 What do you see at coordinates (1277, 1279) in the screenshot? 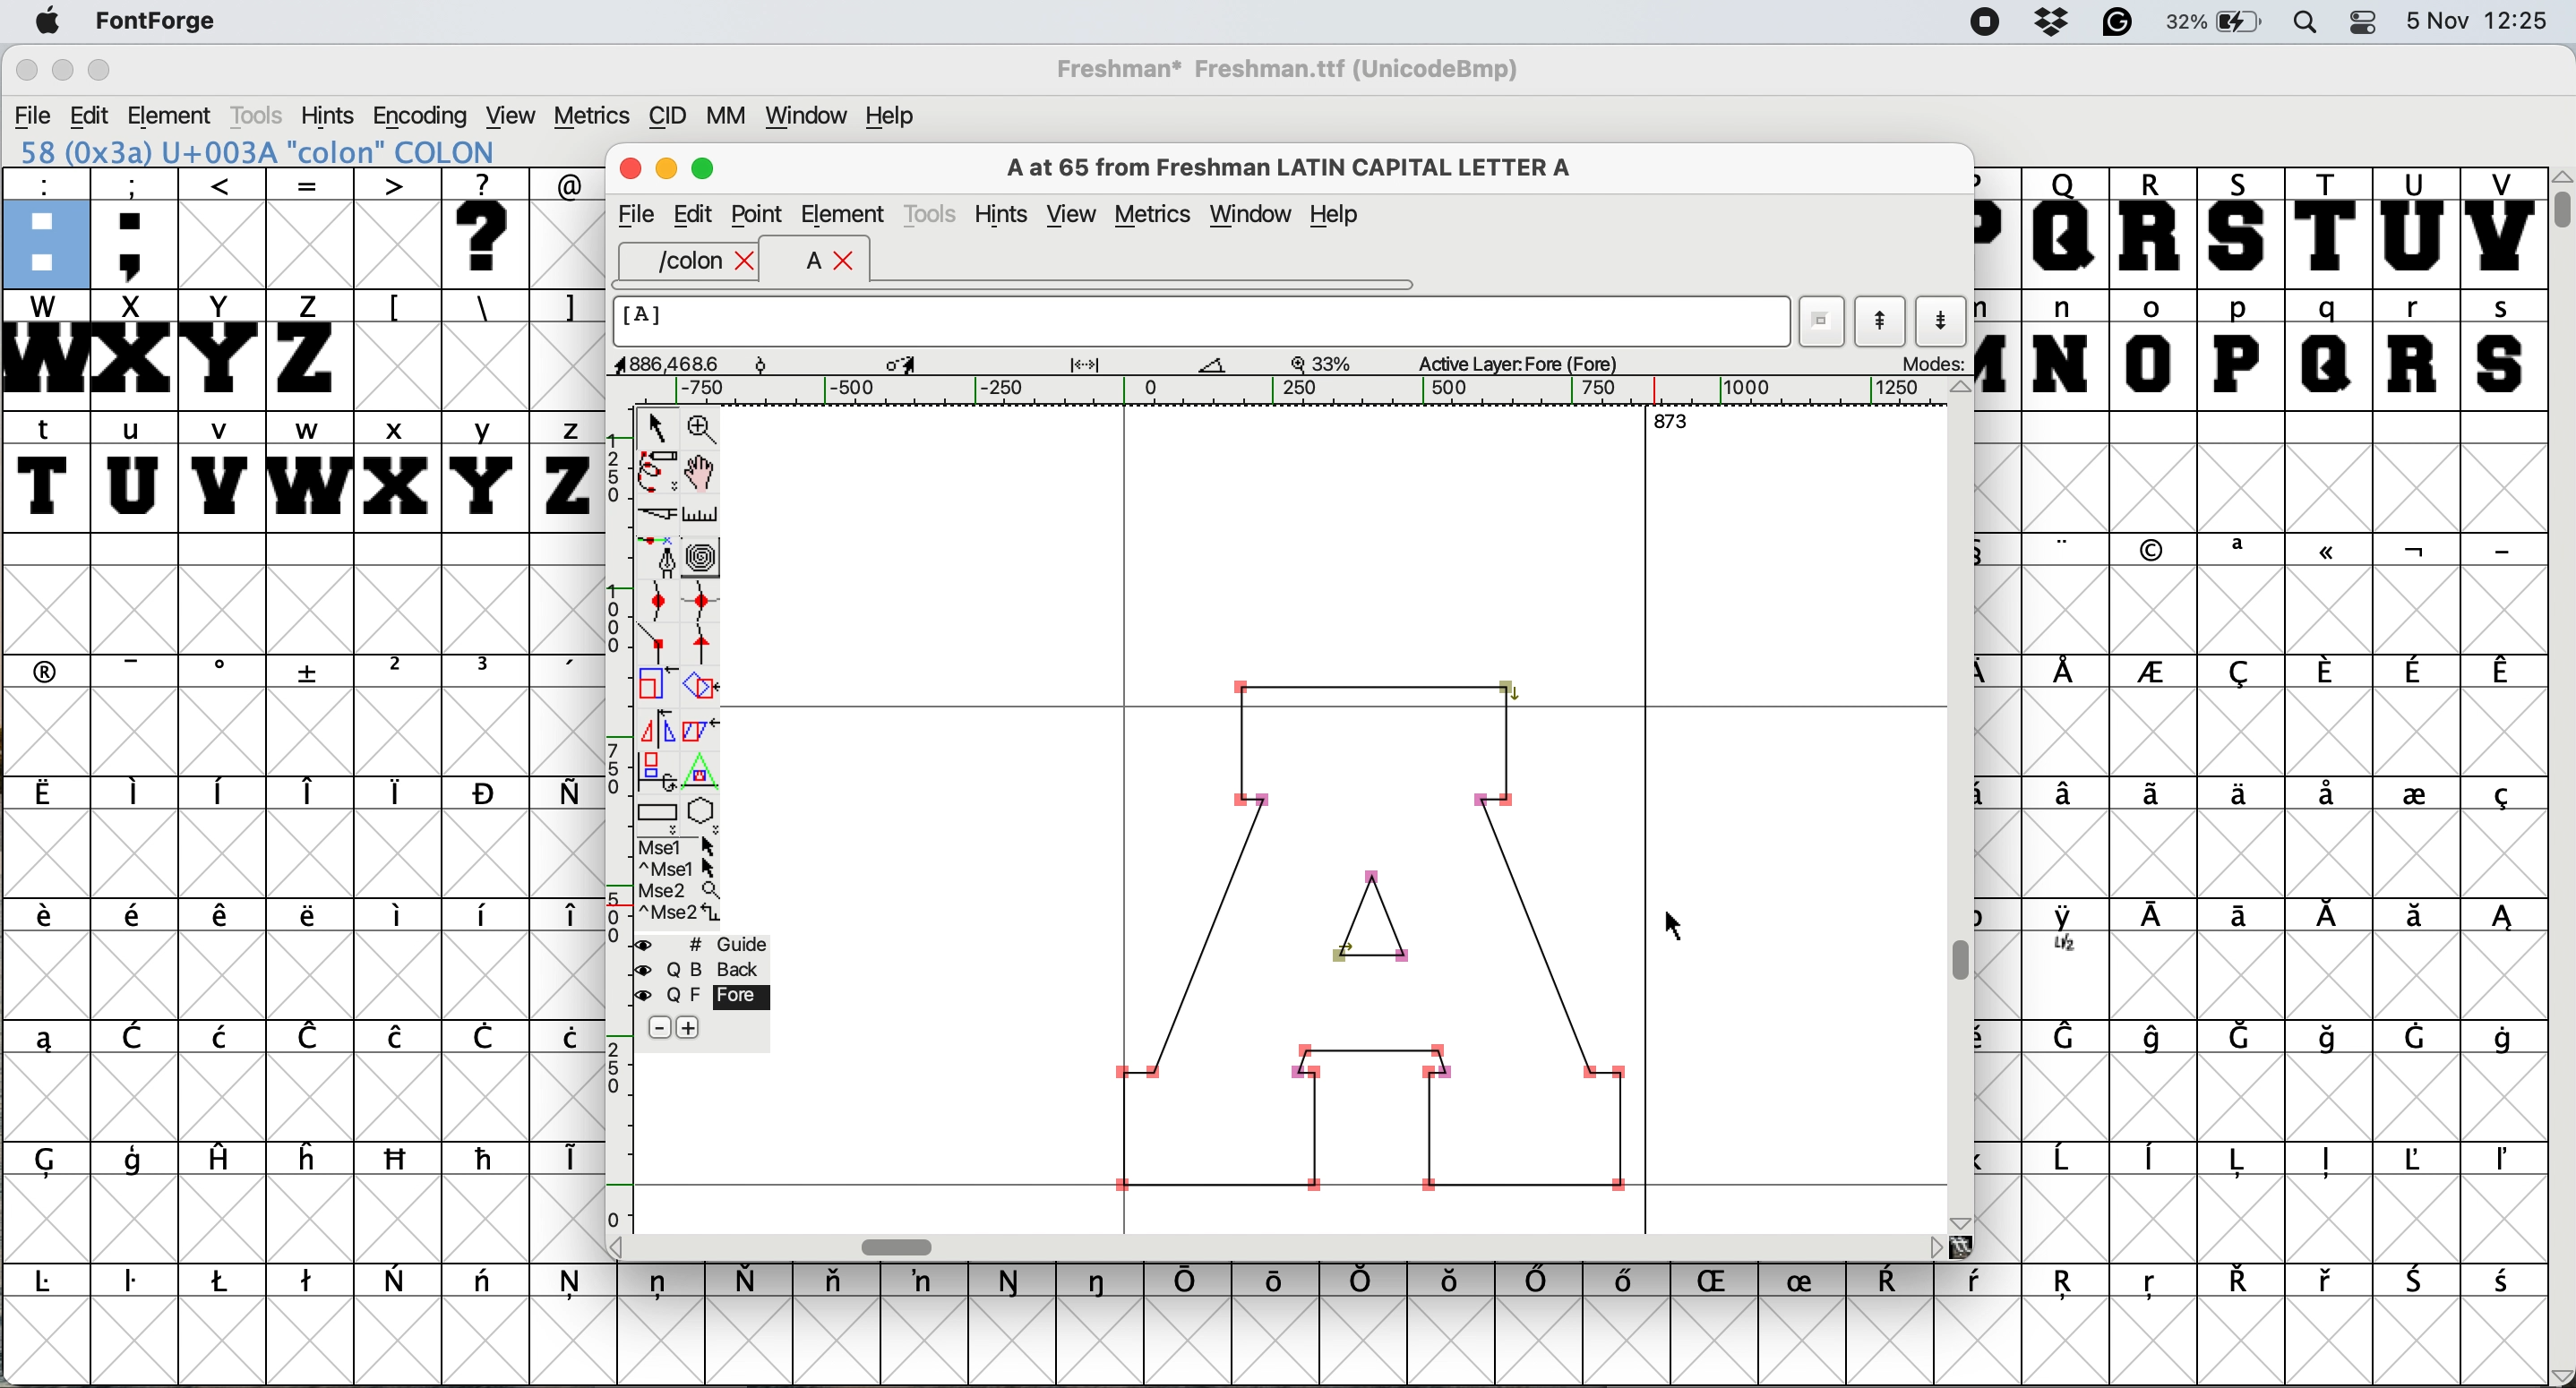
I see `symbol` at bounding box center [1277, 1279].